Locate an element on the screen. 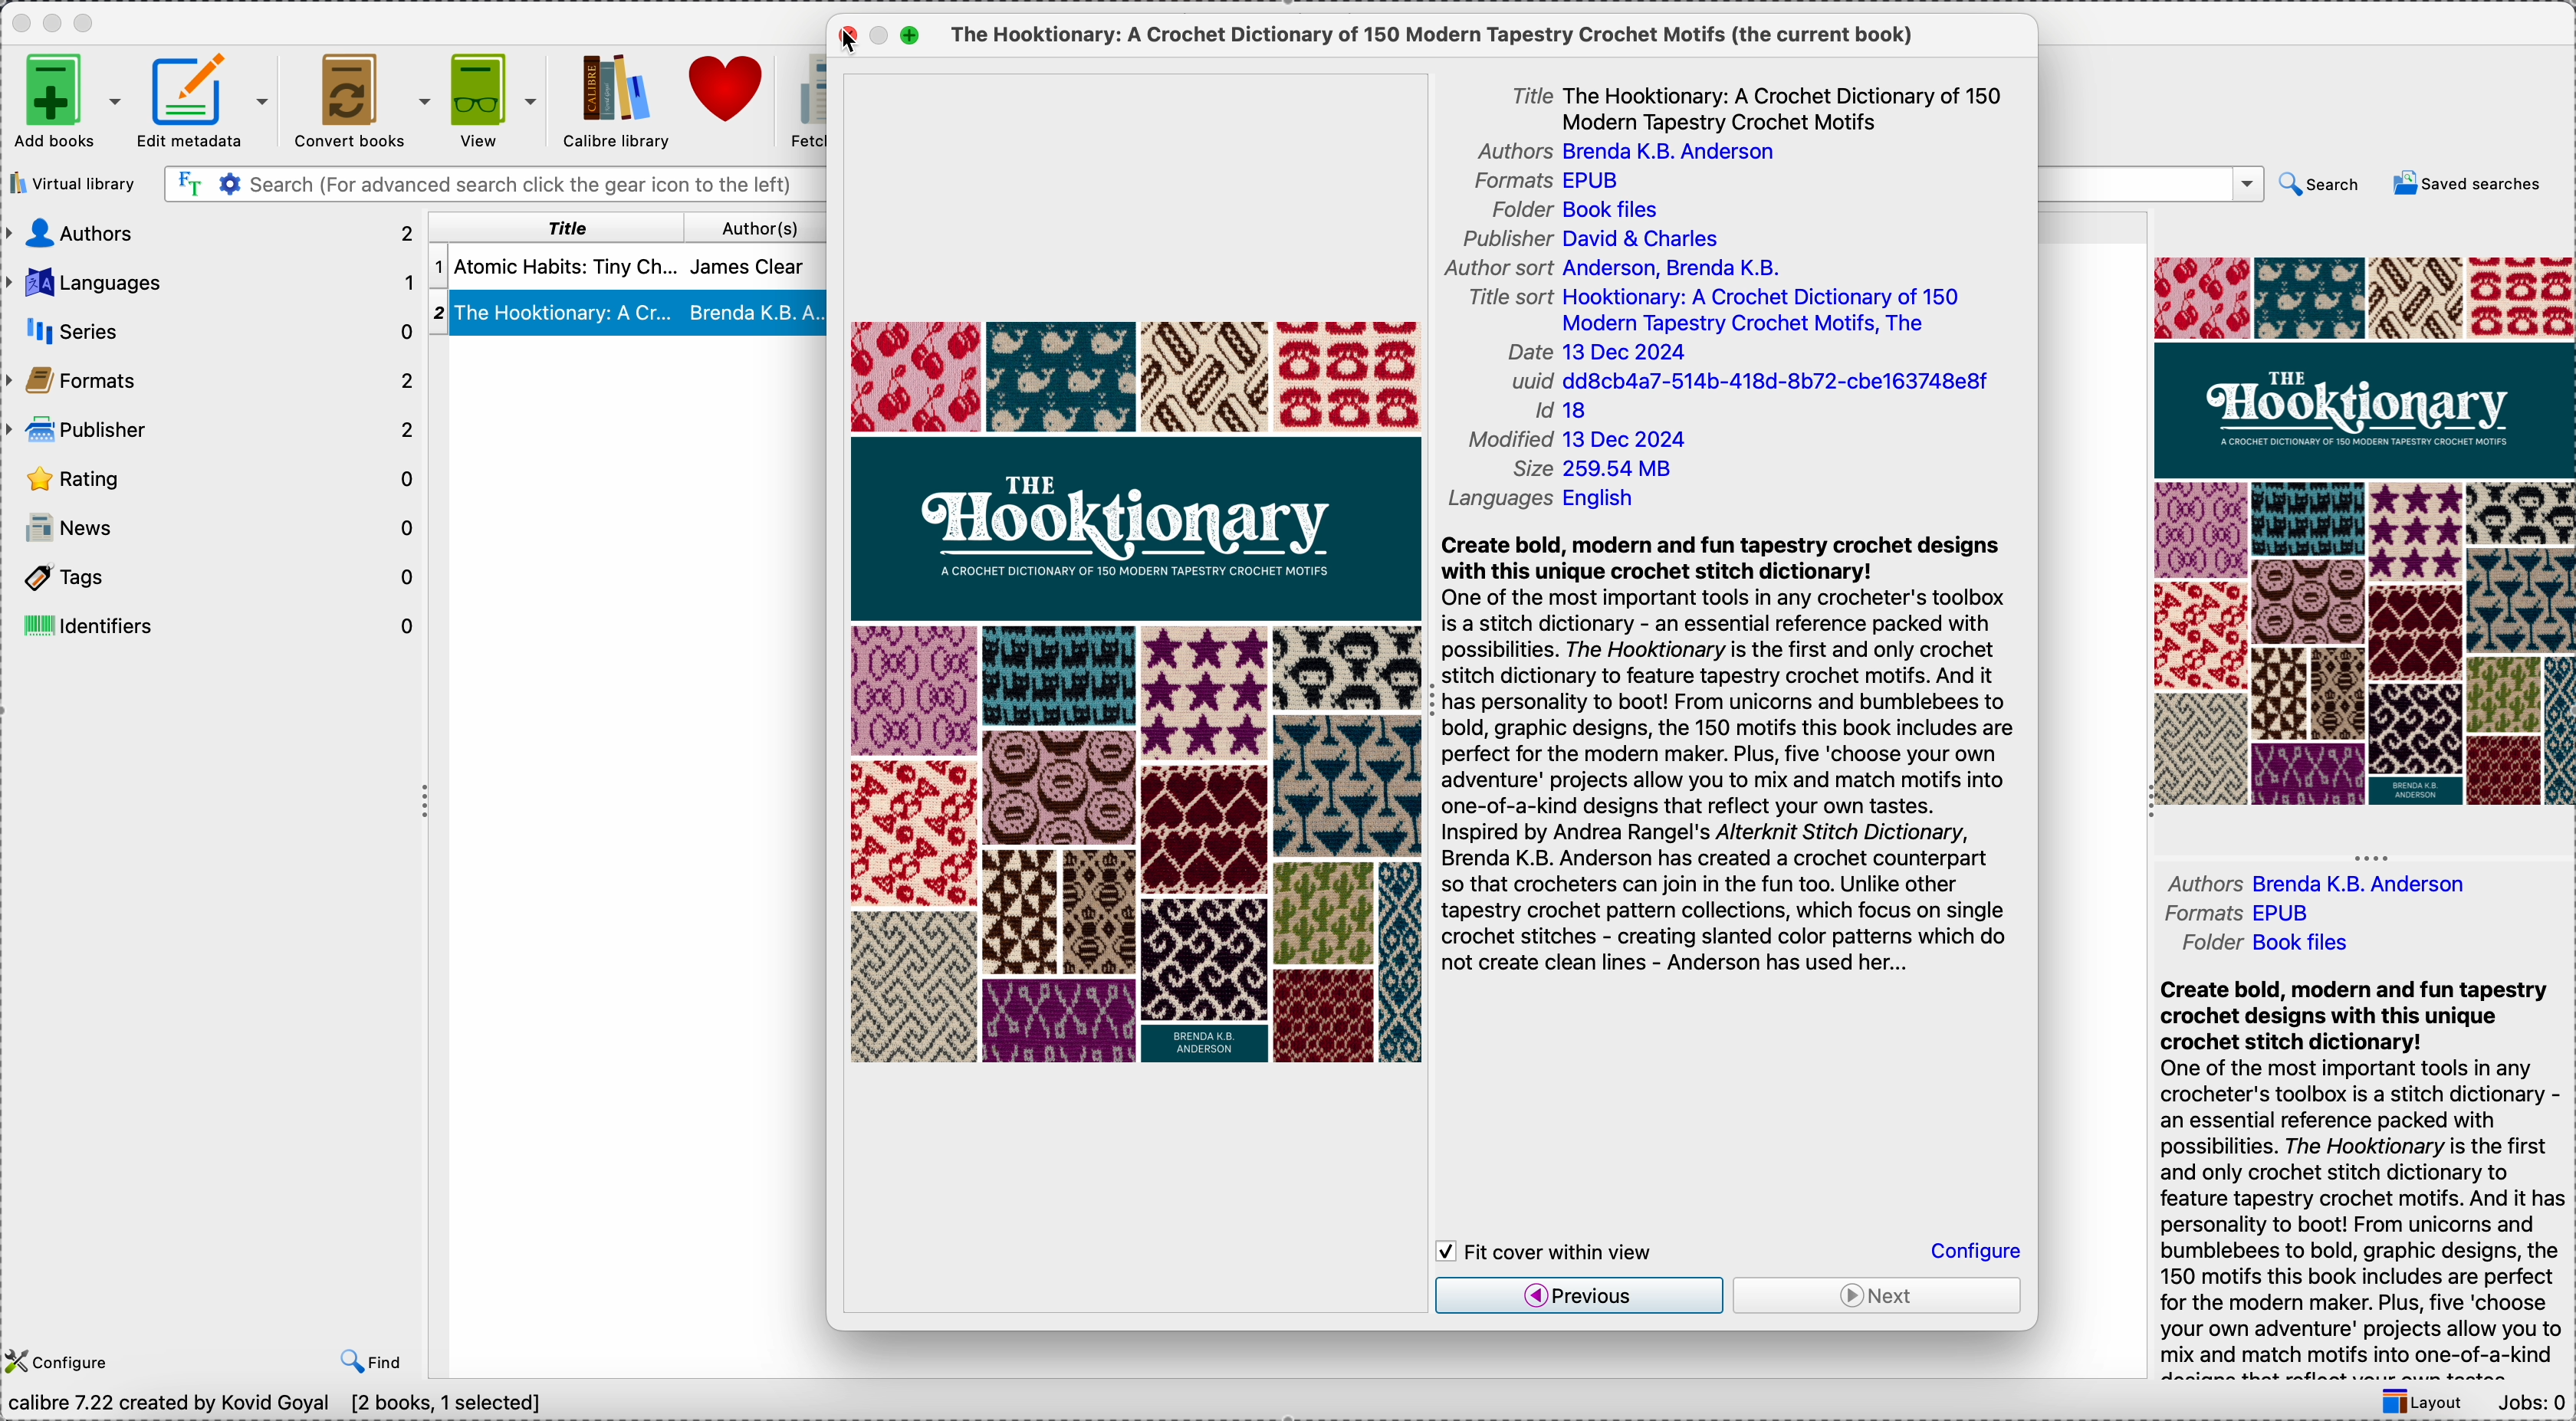 The height and width of the screenshot is (1421, 2576). book cover preview is located at coordinates (1141, 694).